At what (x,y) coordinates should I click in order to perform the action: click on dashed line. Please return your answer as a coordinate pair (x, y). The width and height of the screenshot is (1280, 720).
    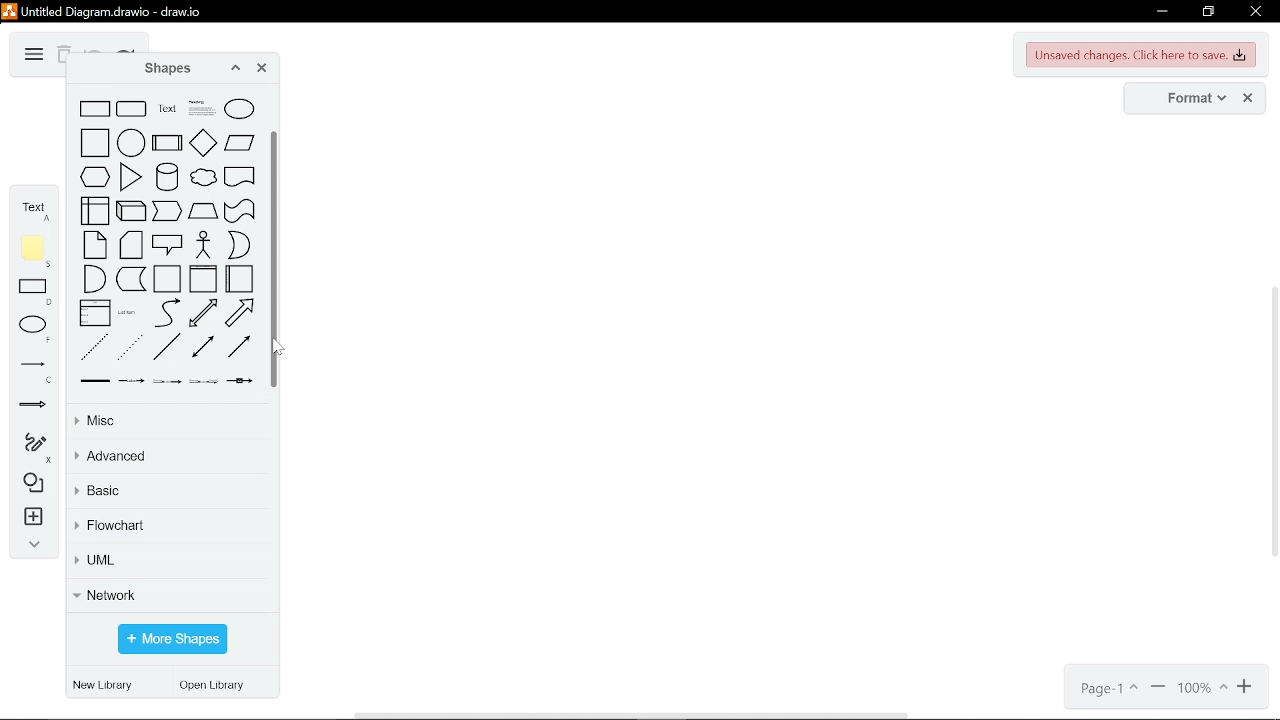
    Looking at the image, I should click on (95, 347).